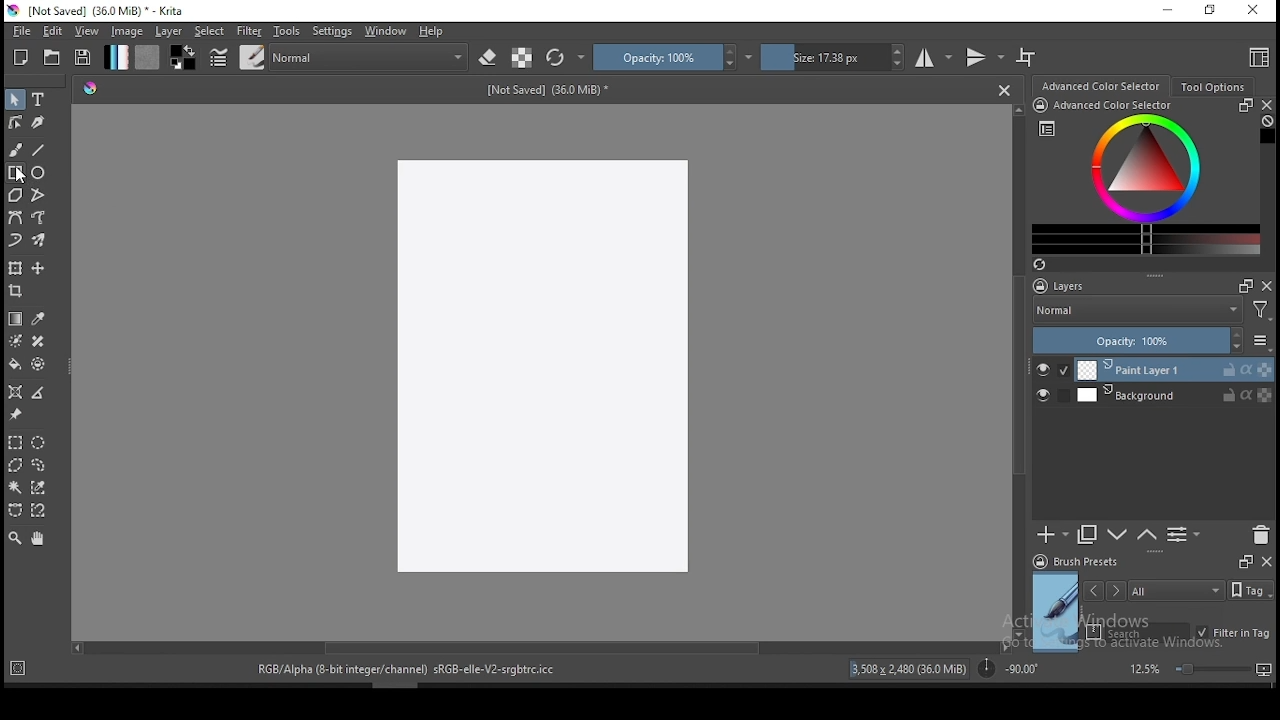 This screenshot has height=720, width=1280. I want to click on reference images tool, so click(14, 415).